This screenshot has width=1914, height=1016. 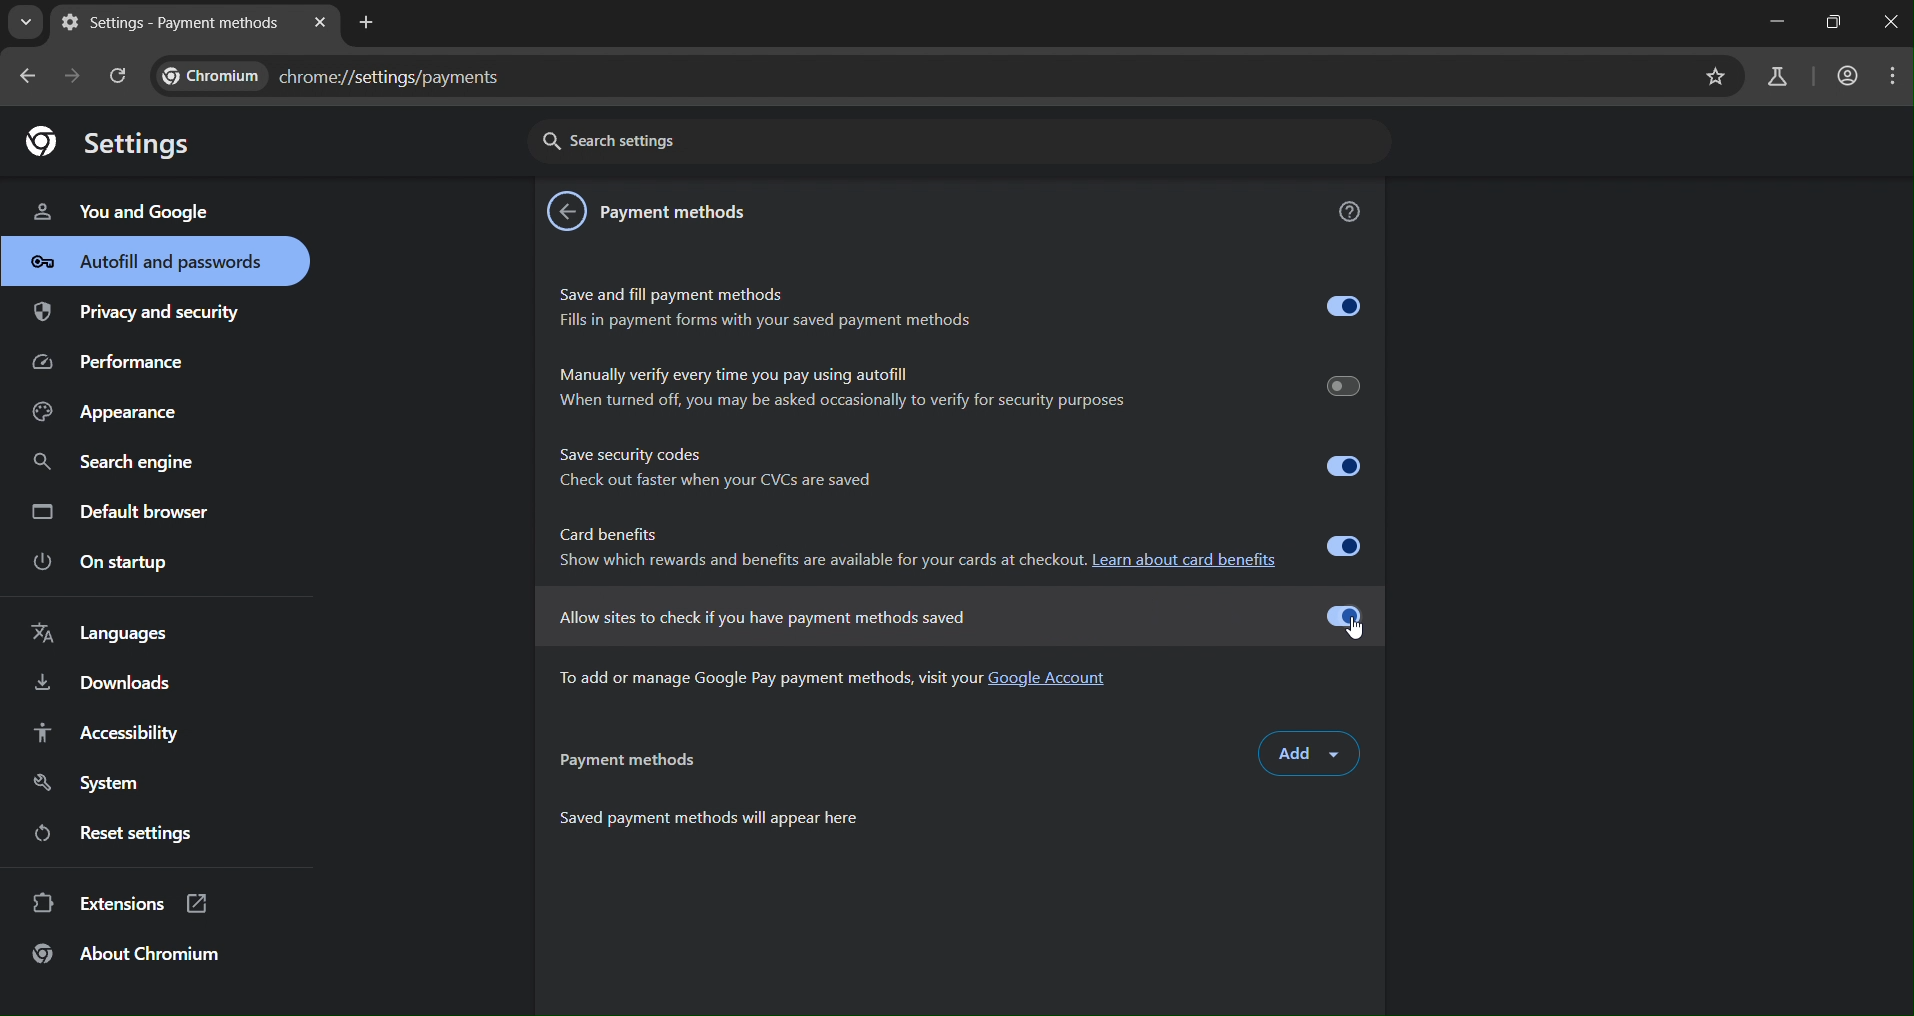 I want to click on Card benefits
Show which rewards and benefits are available for your cards at checkout. Learn about card benefits, so click(x=956, y=548).